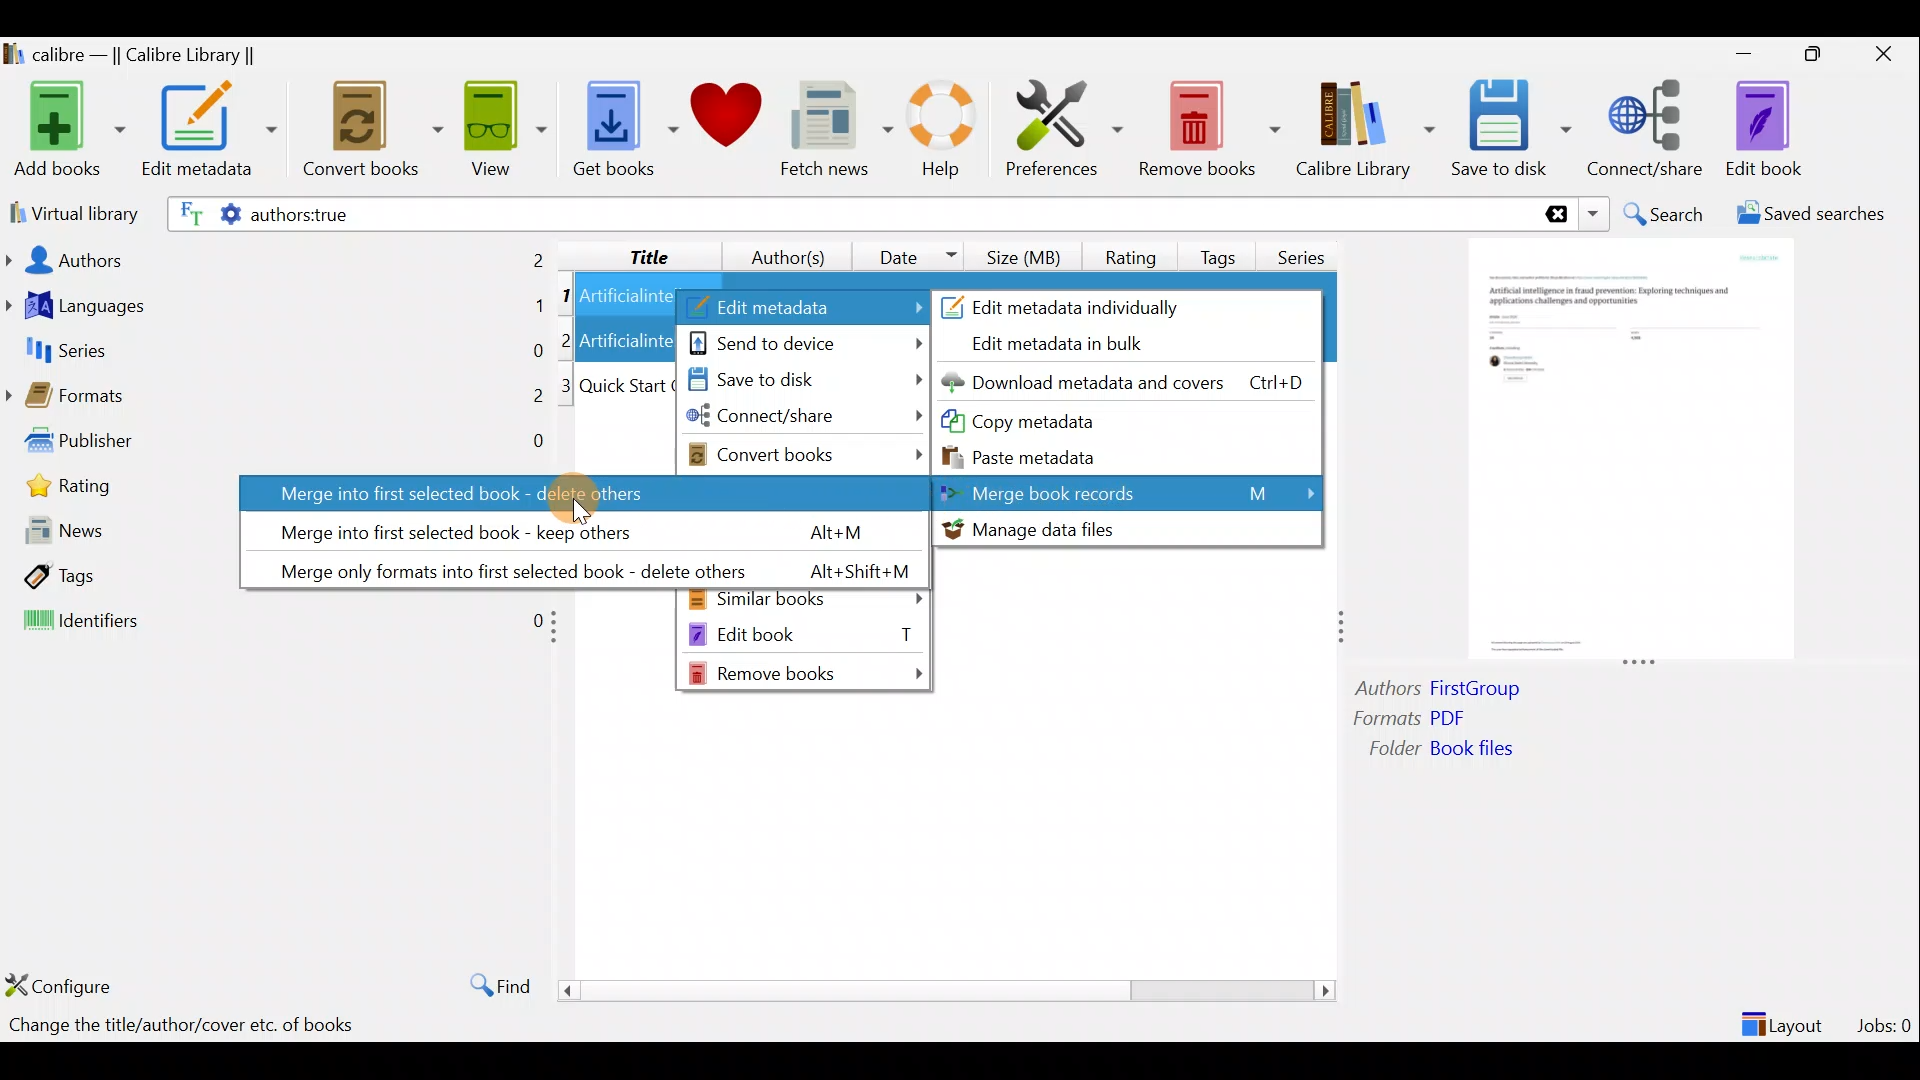 This screenshot has height=1080, width=1920. Describe the element at coordinates (806, 601) in the screenshot. I see `Similar books` at that location.